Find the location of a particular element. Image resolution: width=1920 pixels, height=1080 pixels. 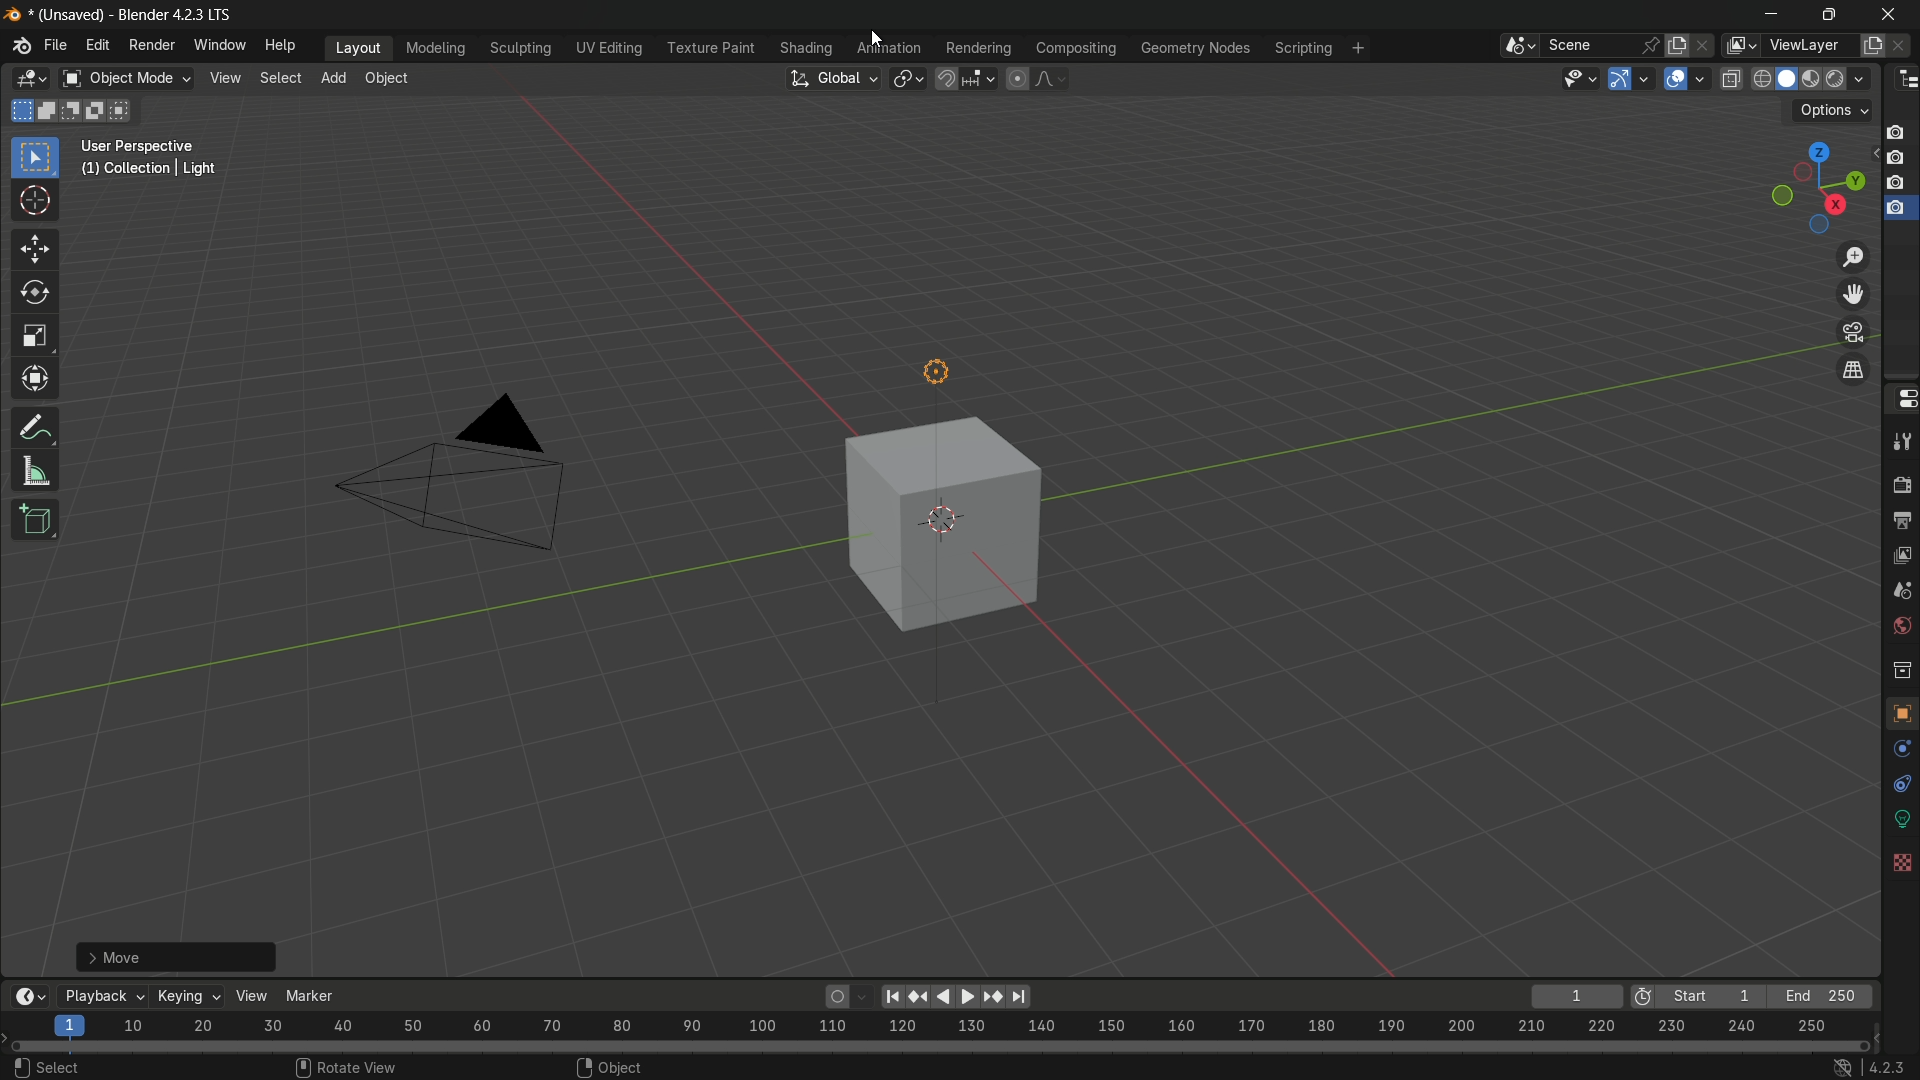

editor type is located at coordinates (1902, 81).